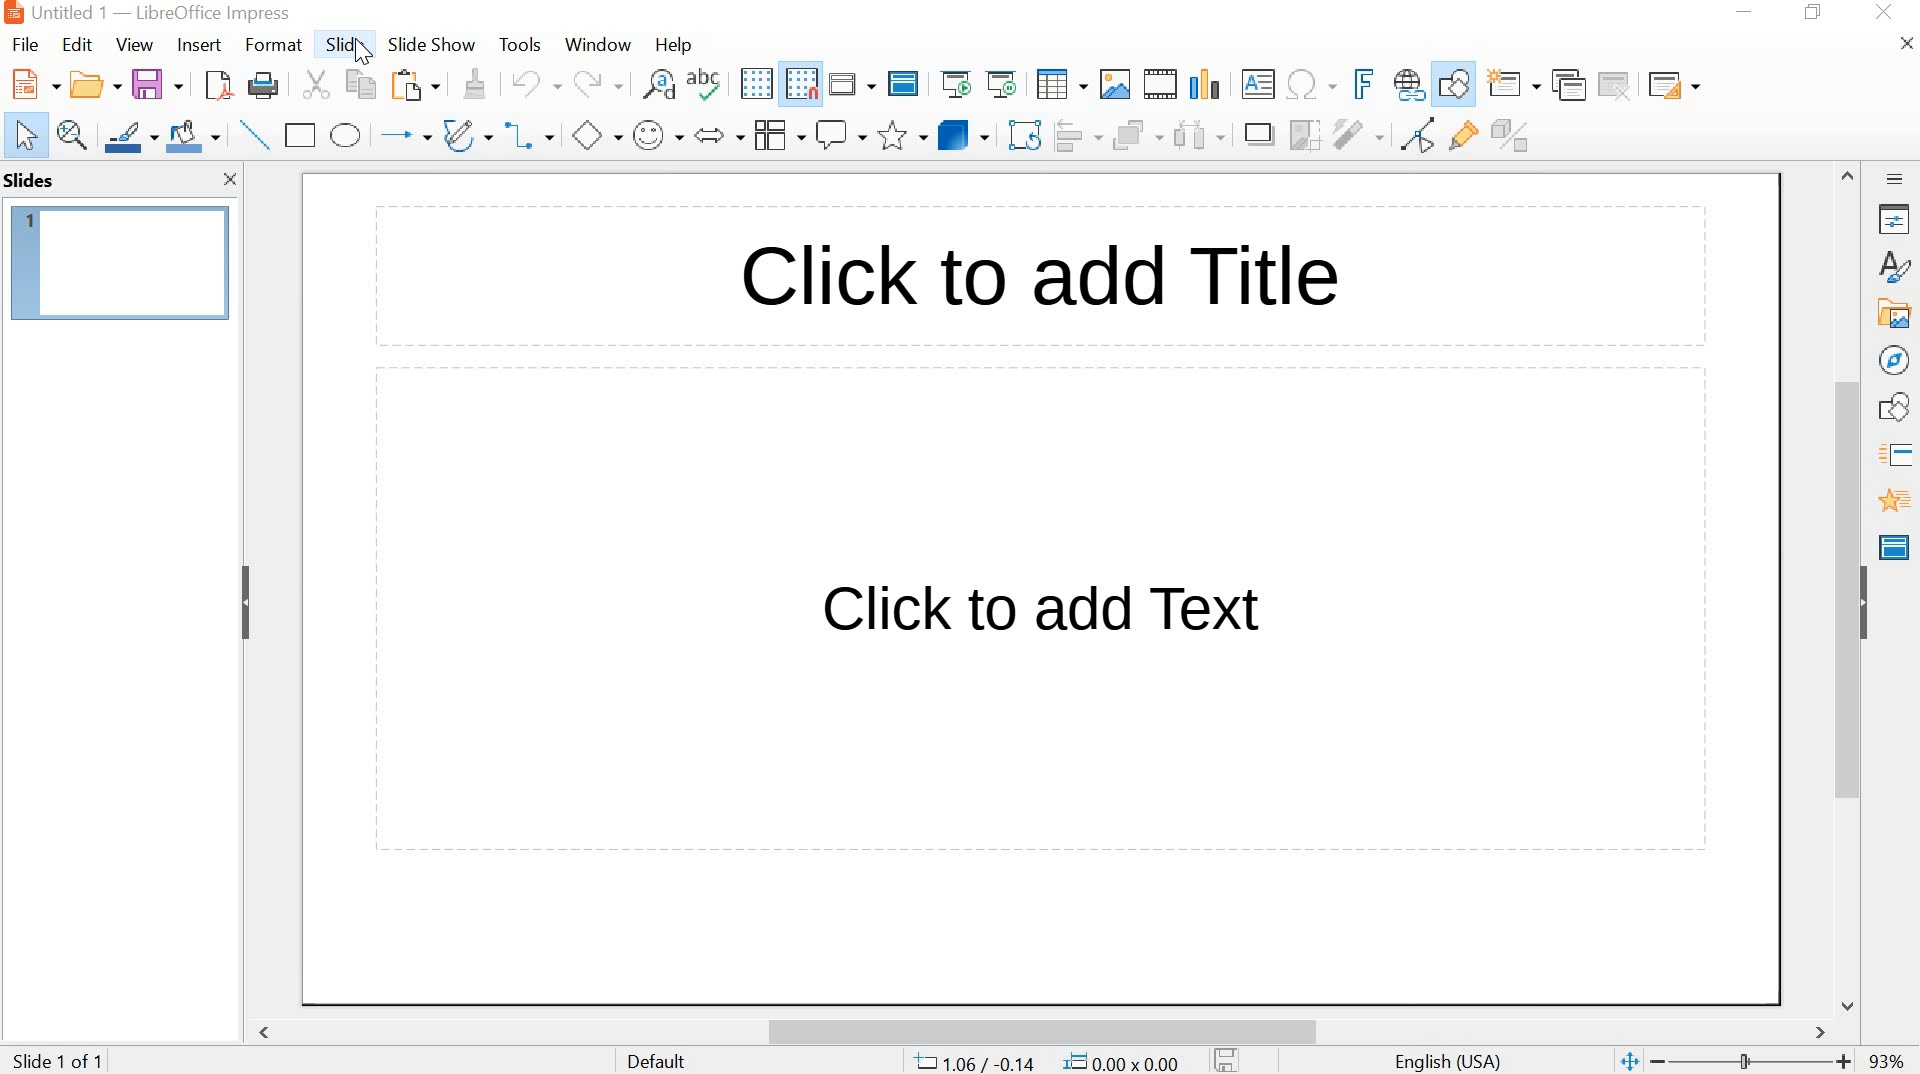 This screenshot has height=1074, width=1920. What do you see at coordinates (20, 136) in the screenshot?
I see `Select` at bounding box center [20, 136].